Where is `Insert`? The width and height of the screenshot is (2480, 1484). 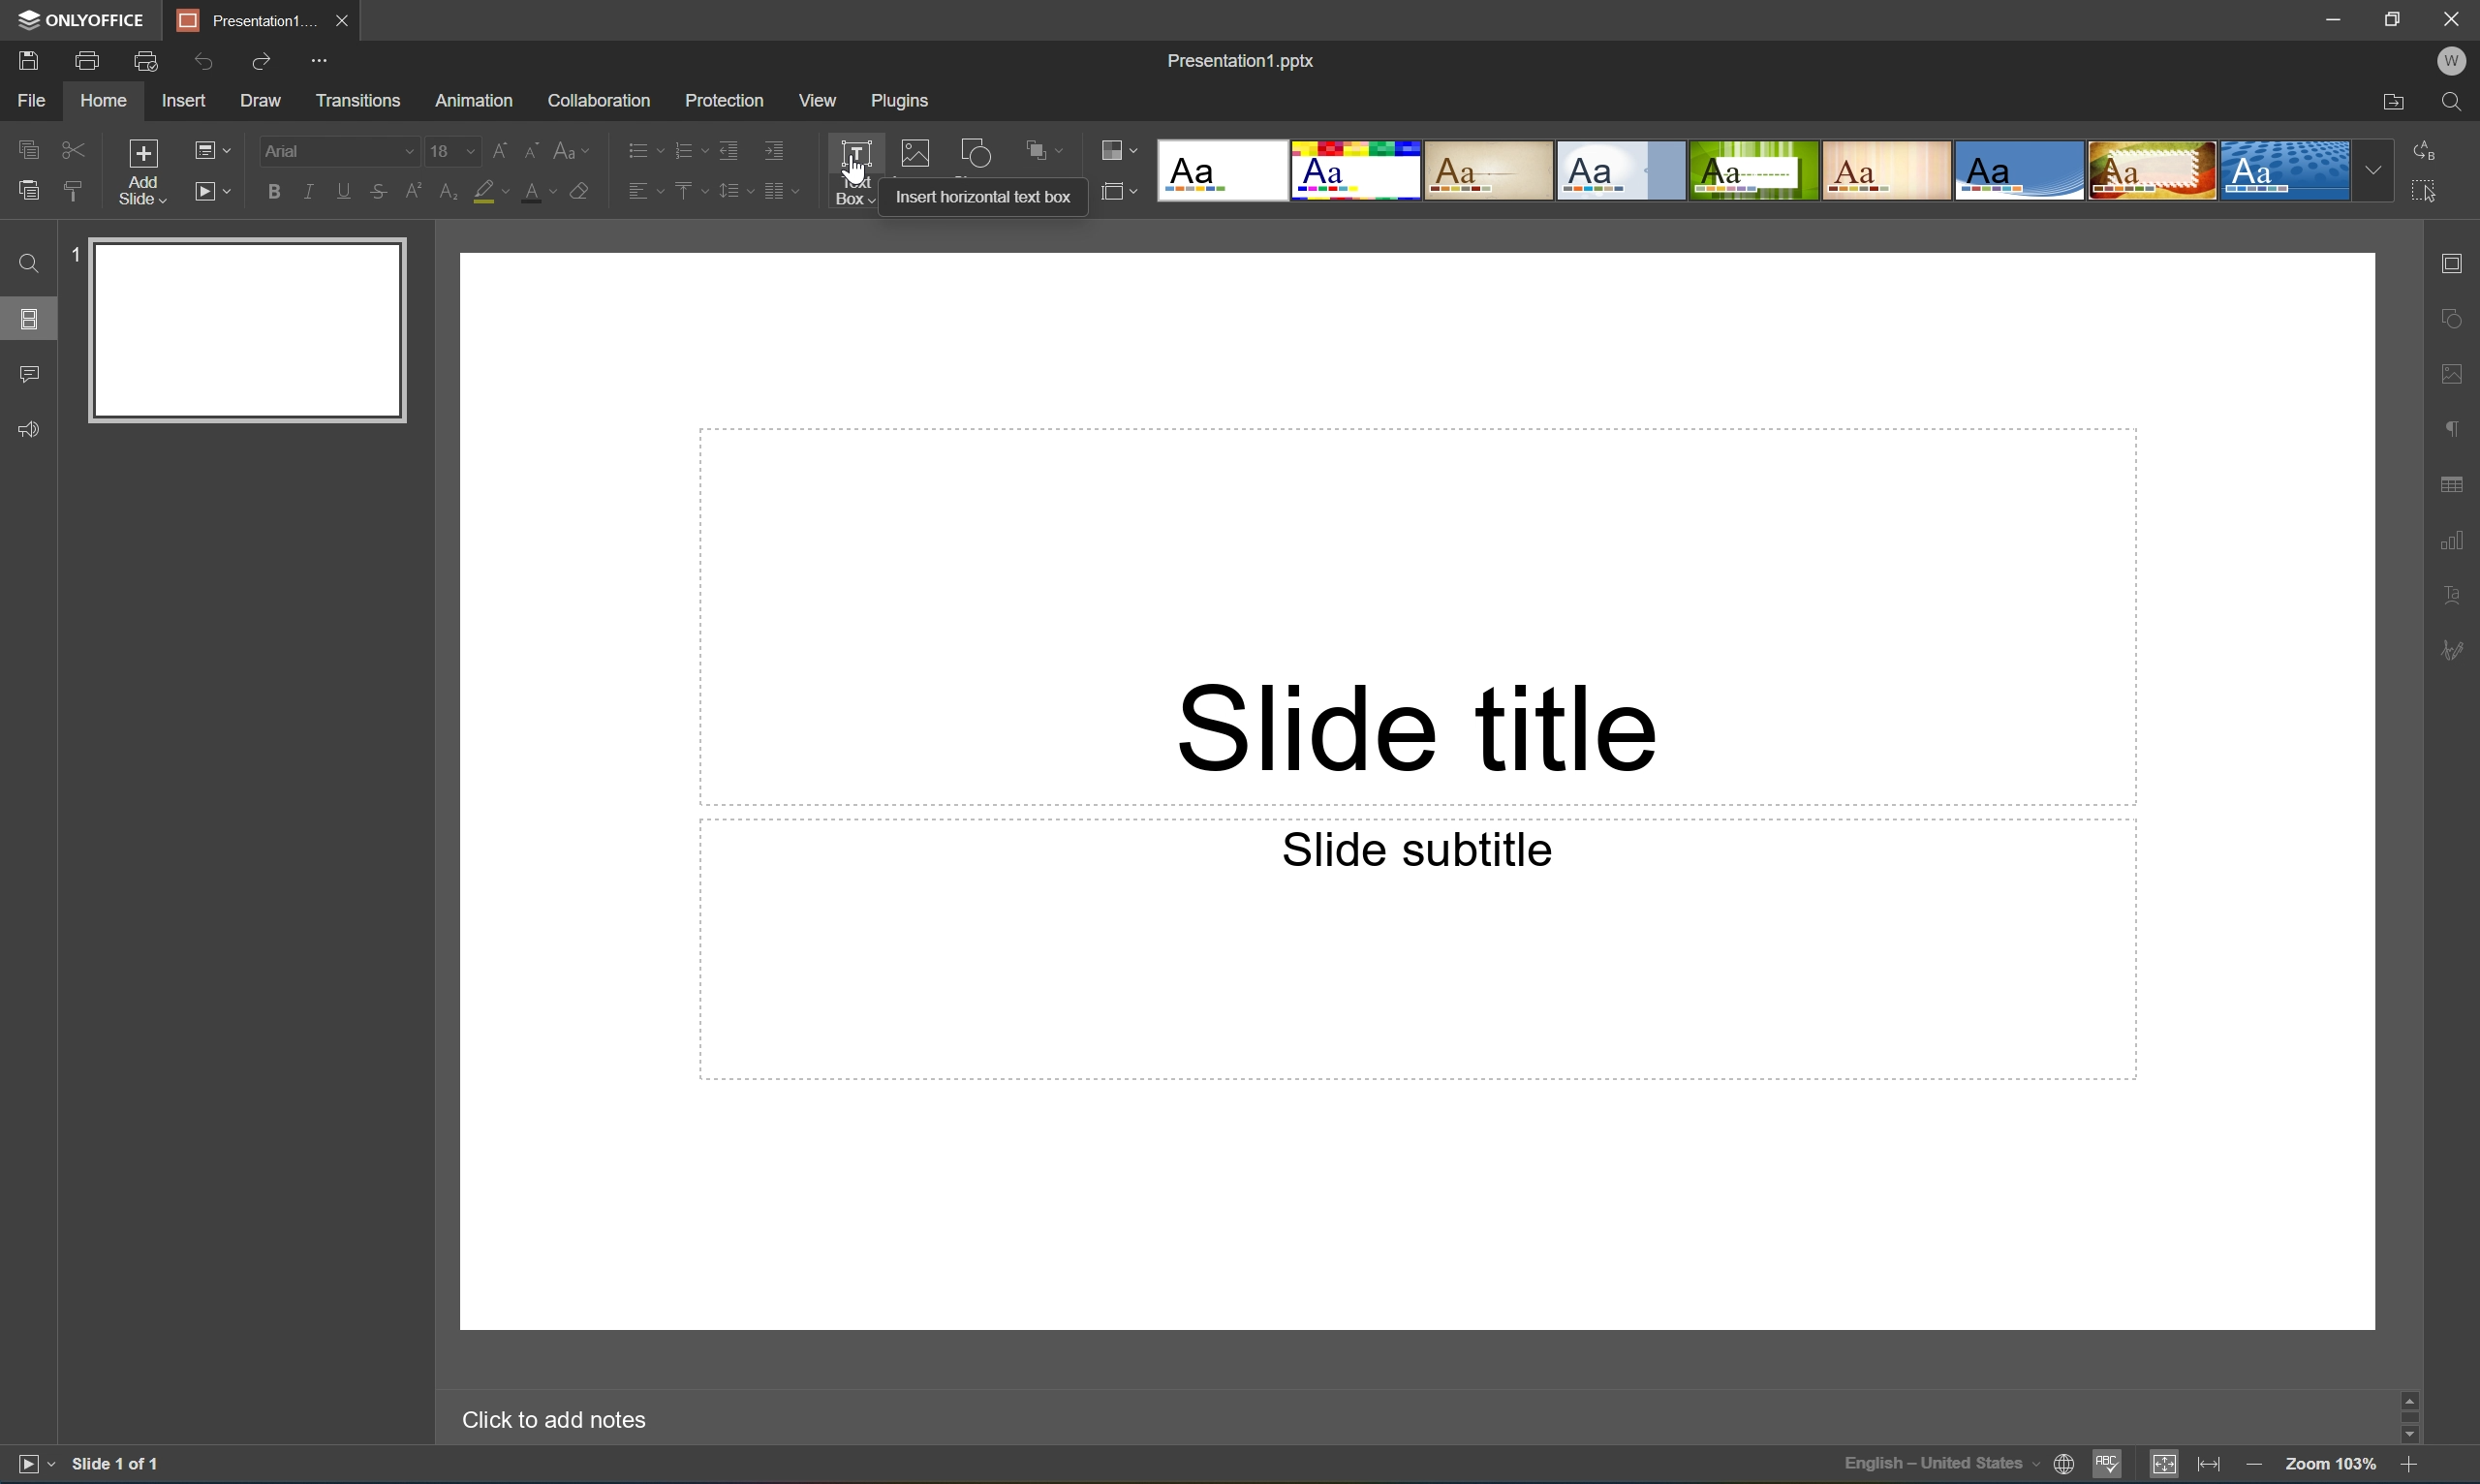
Insert is located at coordinates (183, 101).